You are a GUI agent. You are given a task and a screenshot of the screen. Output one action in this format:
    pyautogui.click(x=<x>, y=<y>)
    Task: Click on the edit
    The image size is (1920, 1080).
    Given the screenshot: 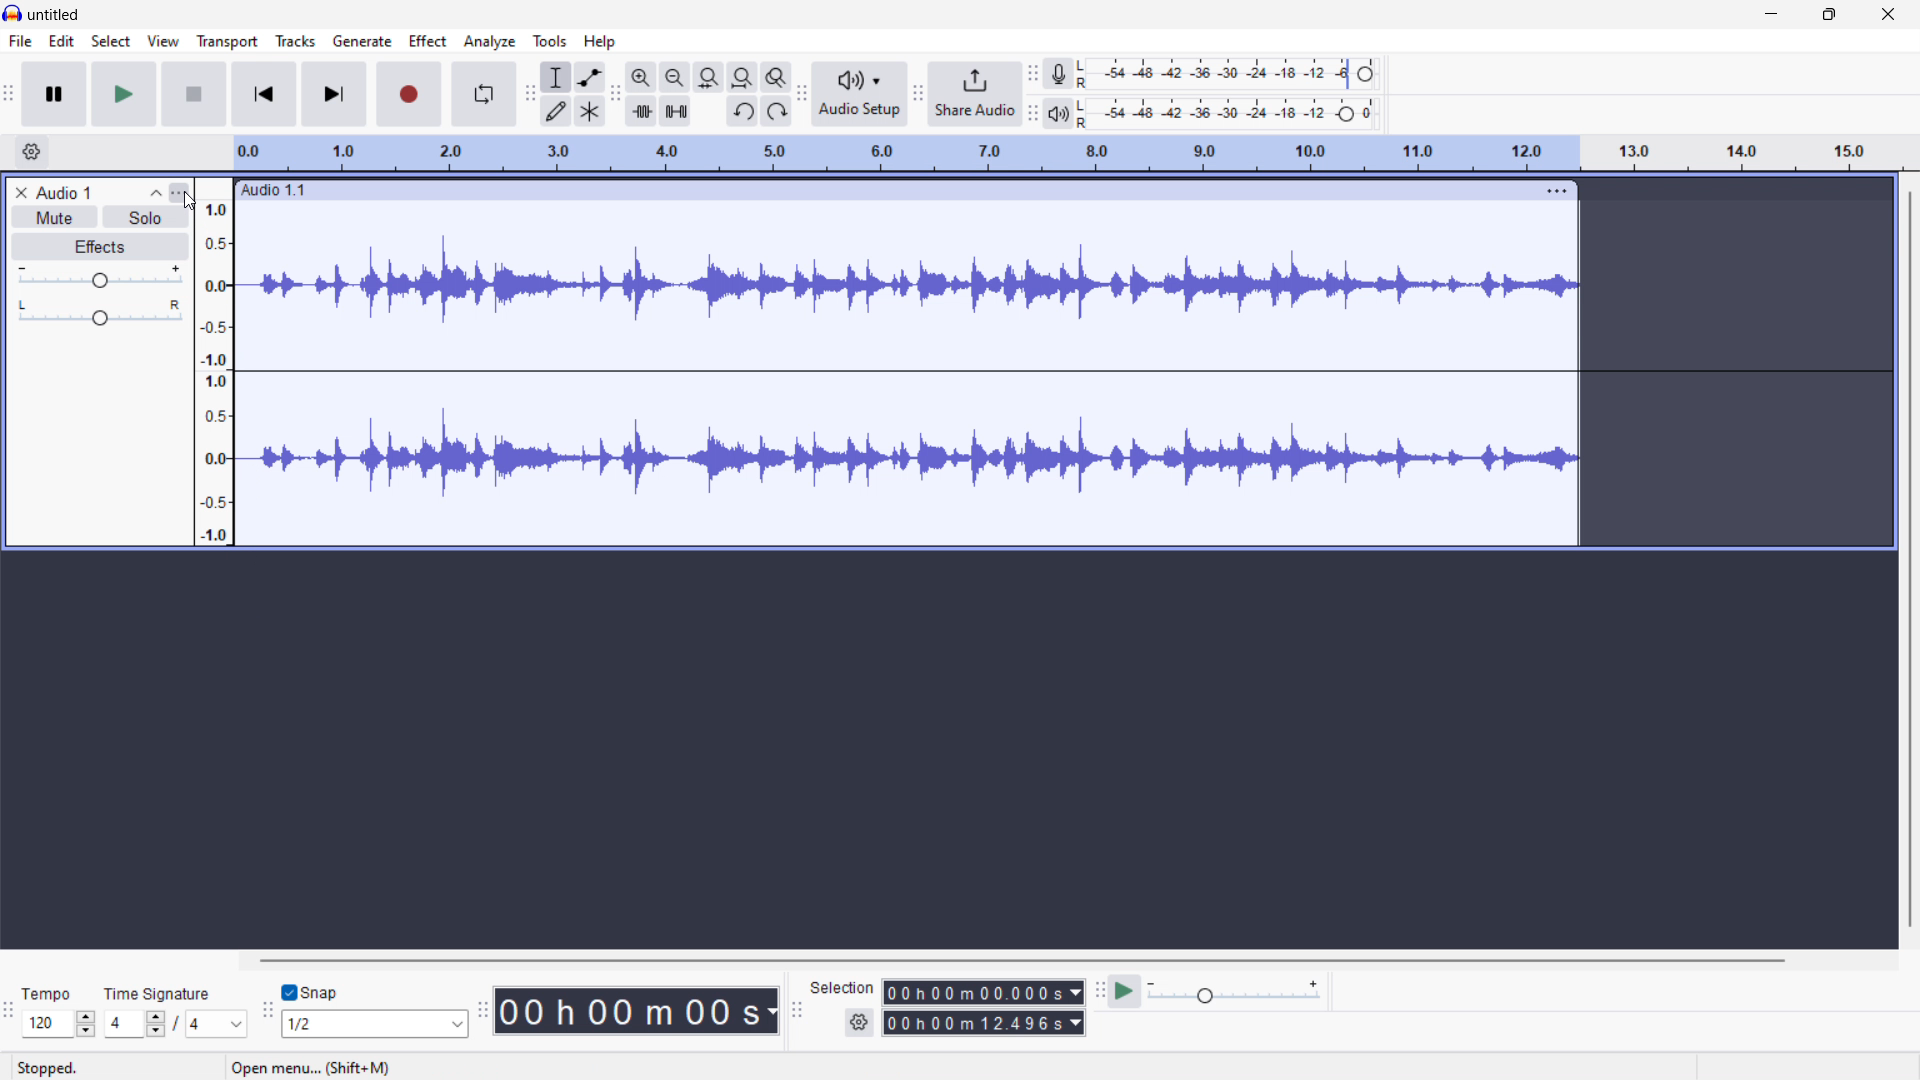 What is the action you would take?
    pyautogui.click(x=63, y=41)
    